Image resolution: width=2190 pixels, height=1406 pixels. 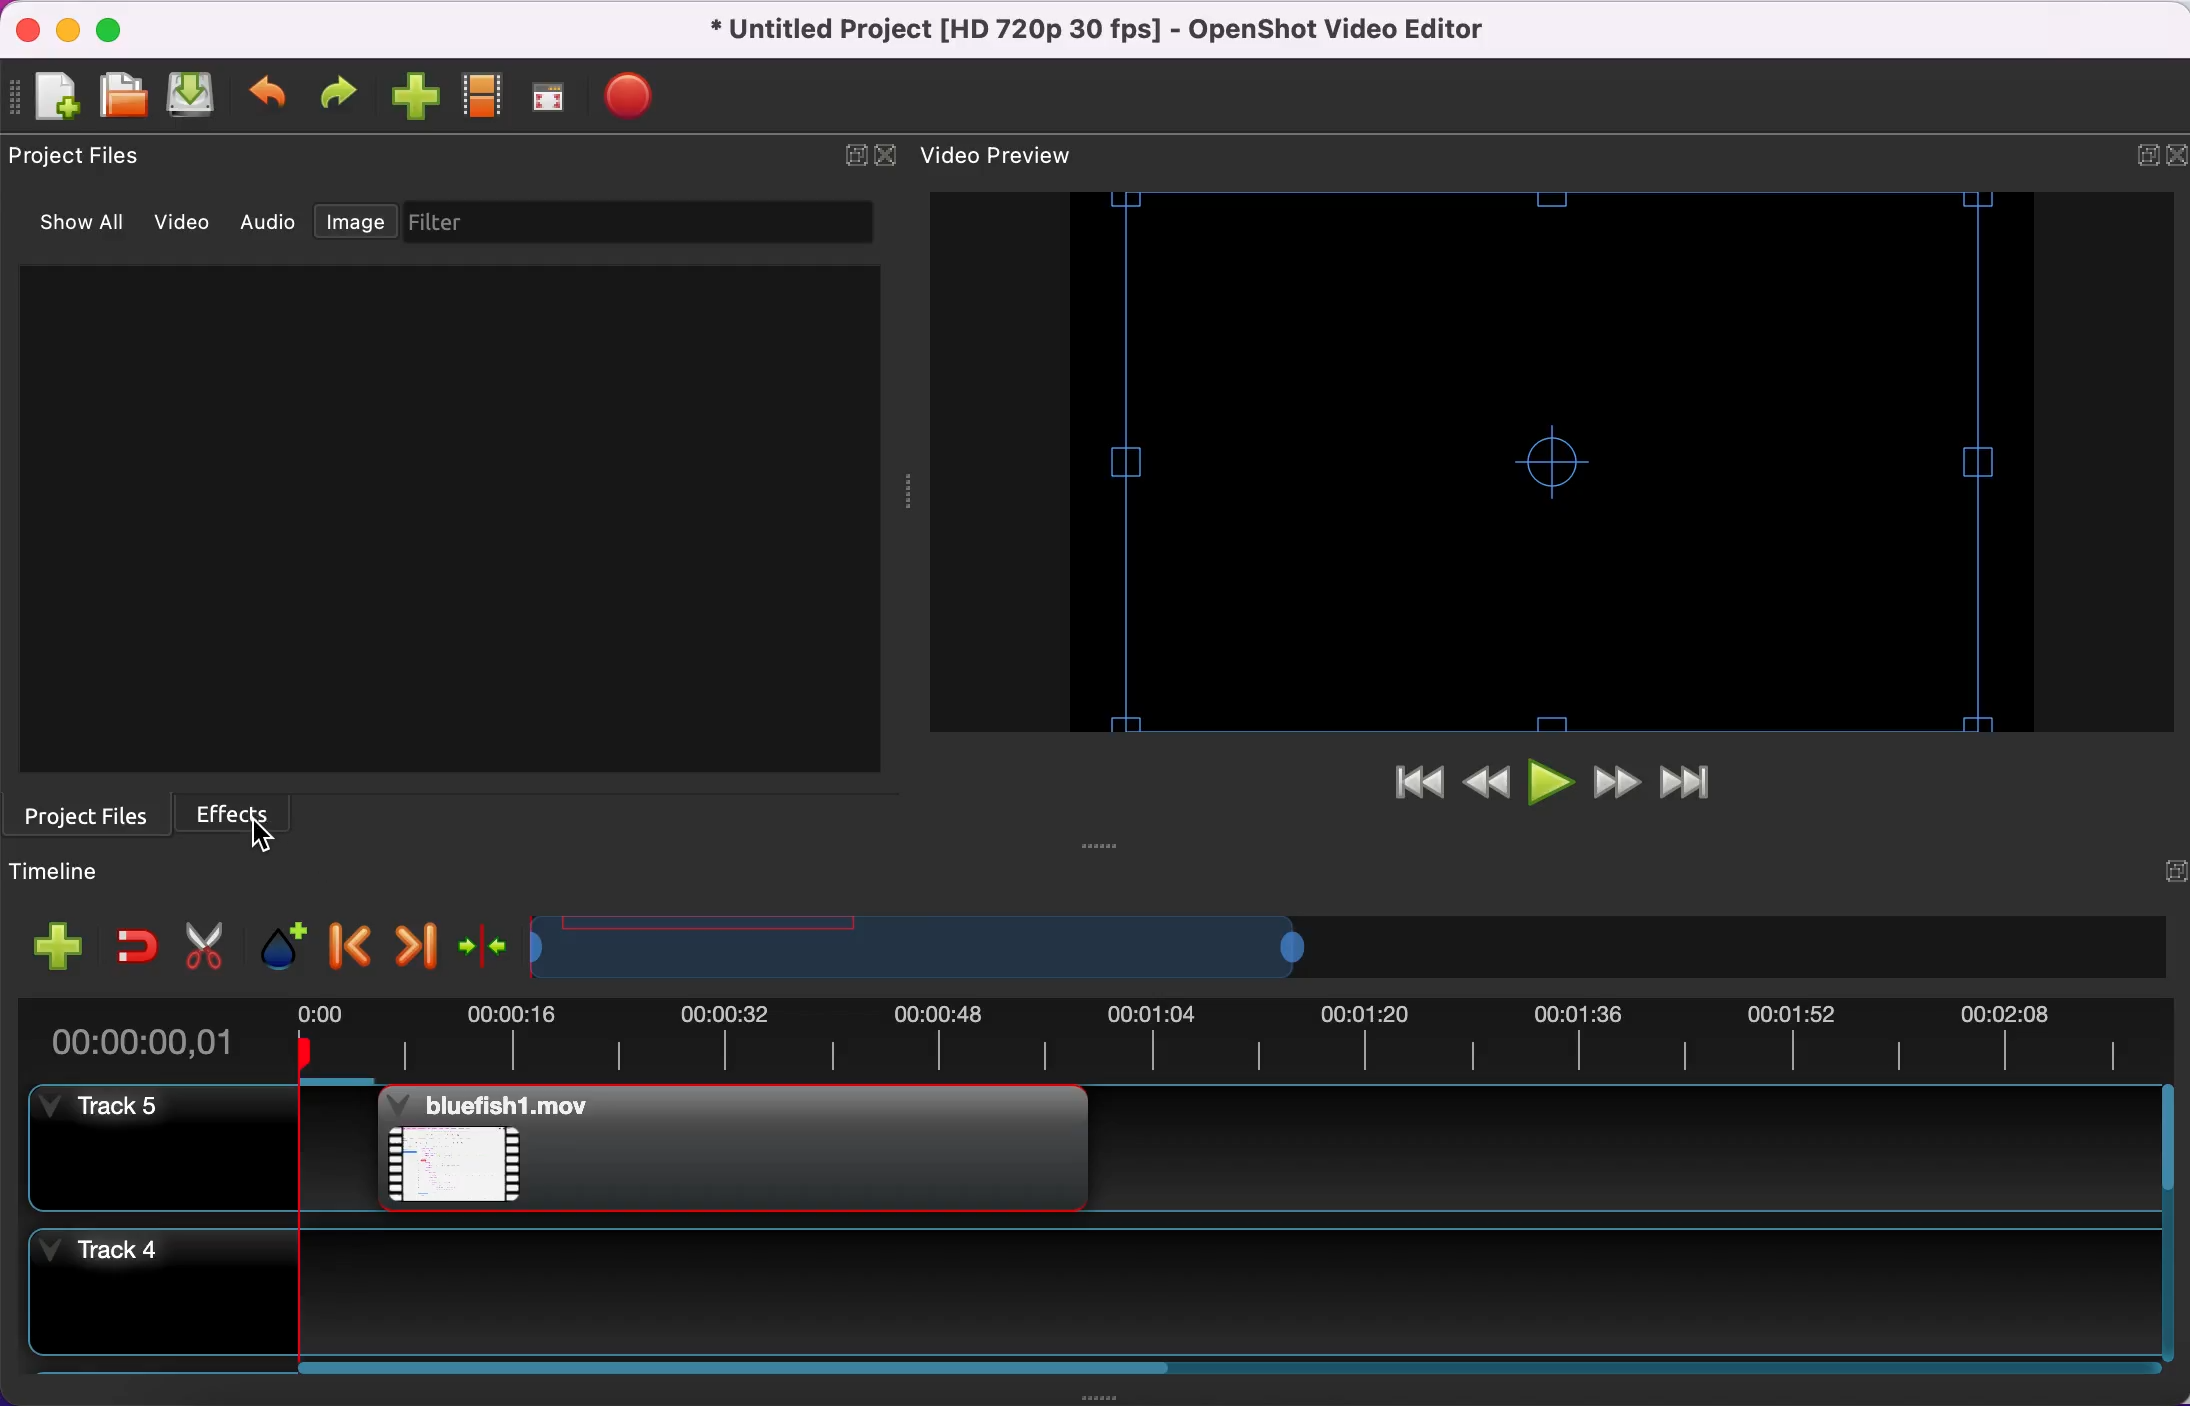 I want to click on open file, so click(x=123, y=98).